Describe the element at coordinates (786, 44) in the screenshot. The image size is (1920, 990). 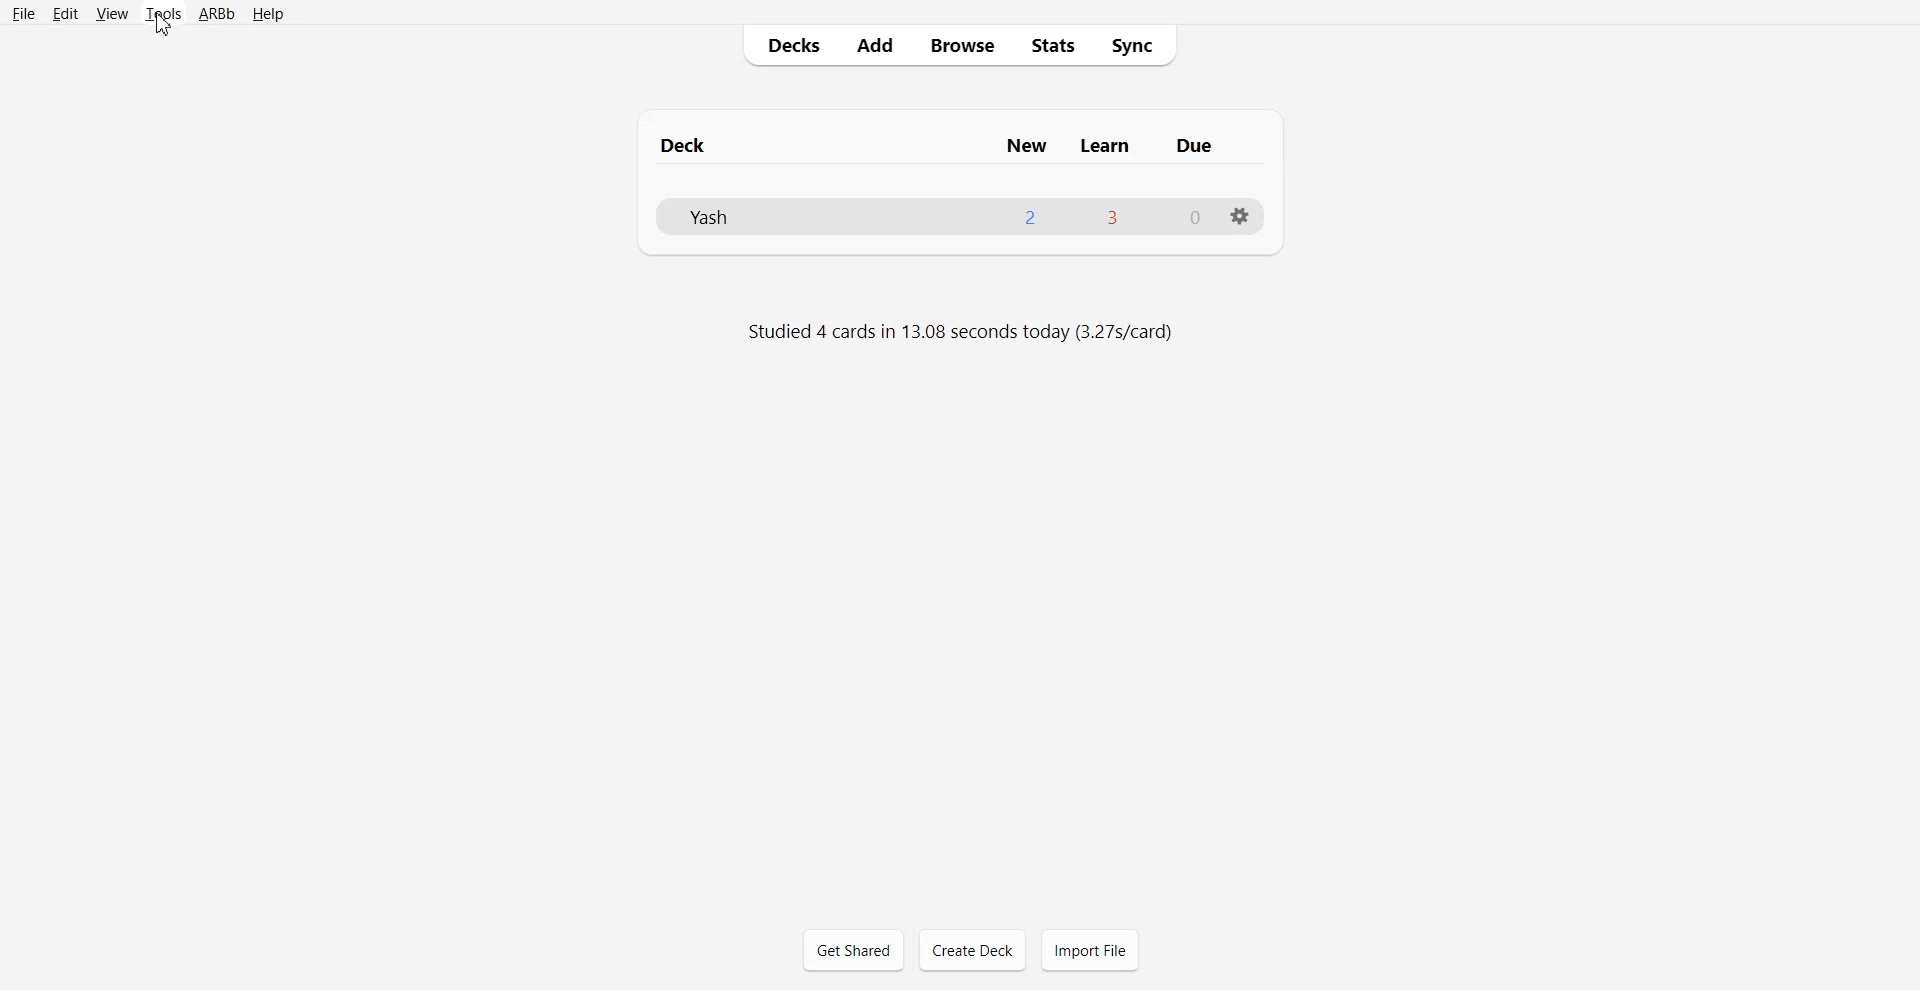
I see `Decks` at that location.